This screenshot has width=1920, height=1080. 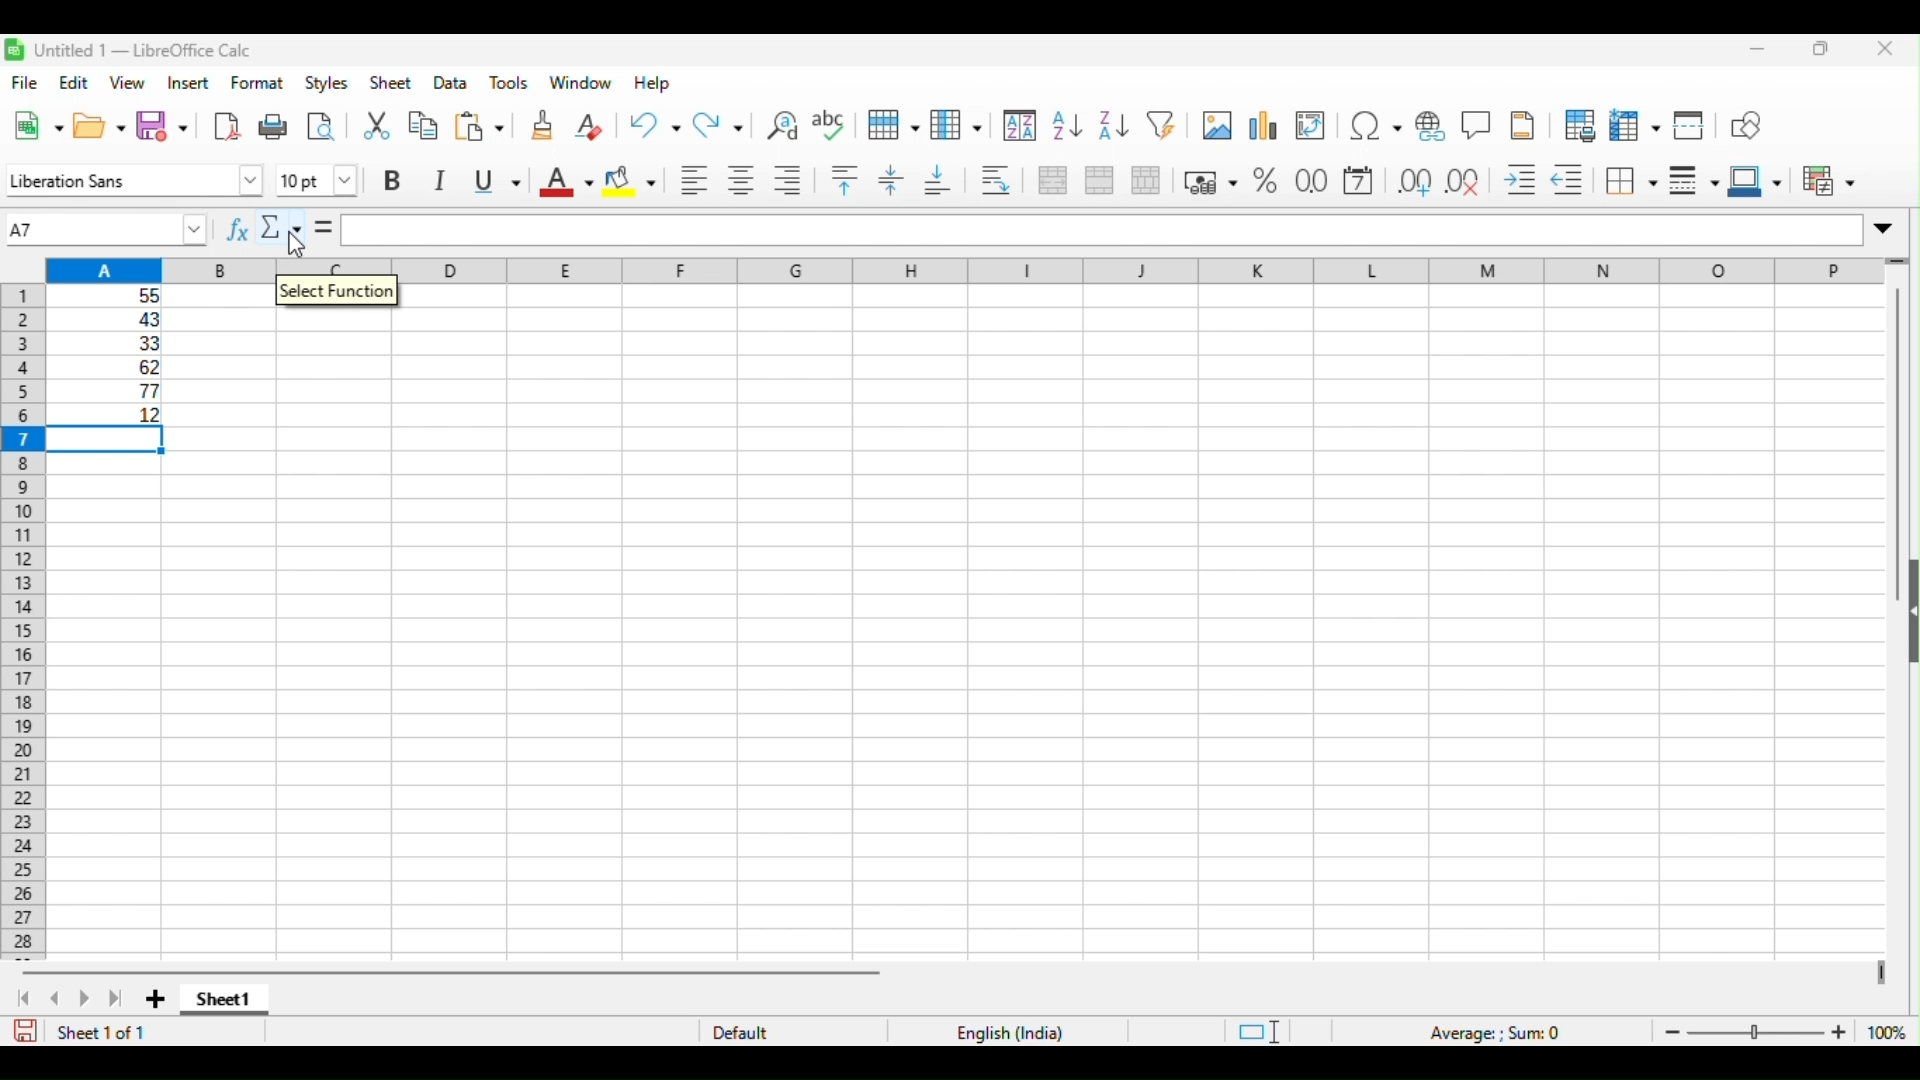 What do you see at coordinates (196, 230) in the screenshot?
I see `drop down` at bounding box center [196, 230].